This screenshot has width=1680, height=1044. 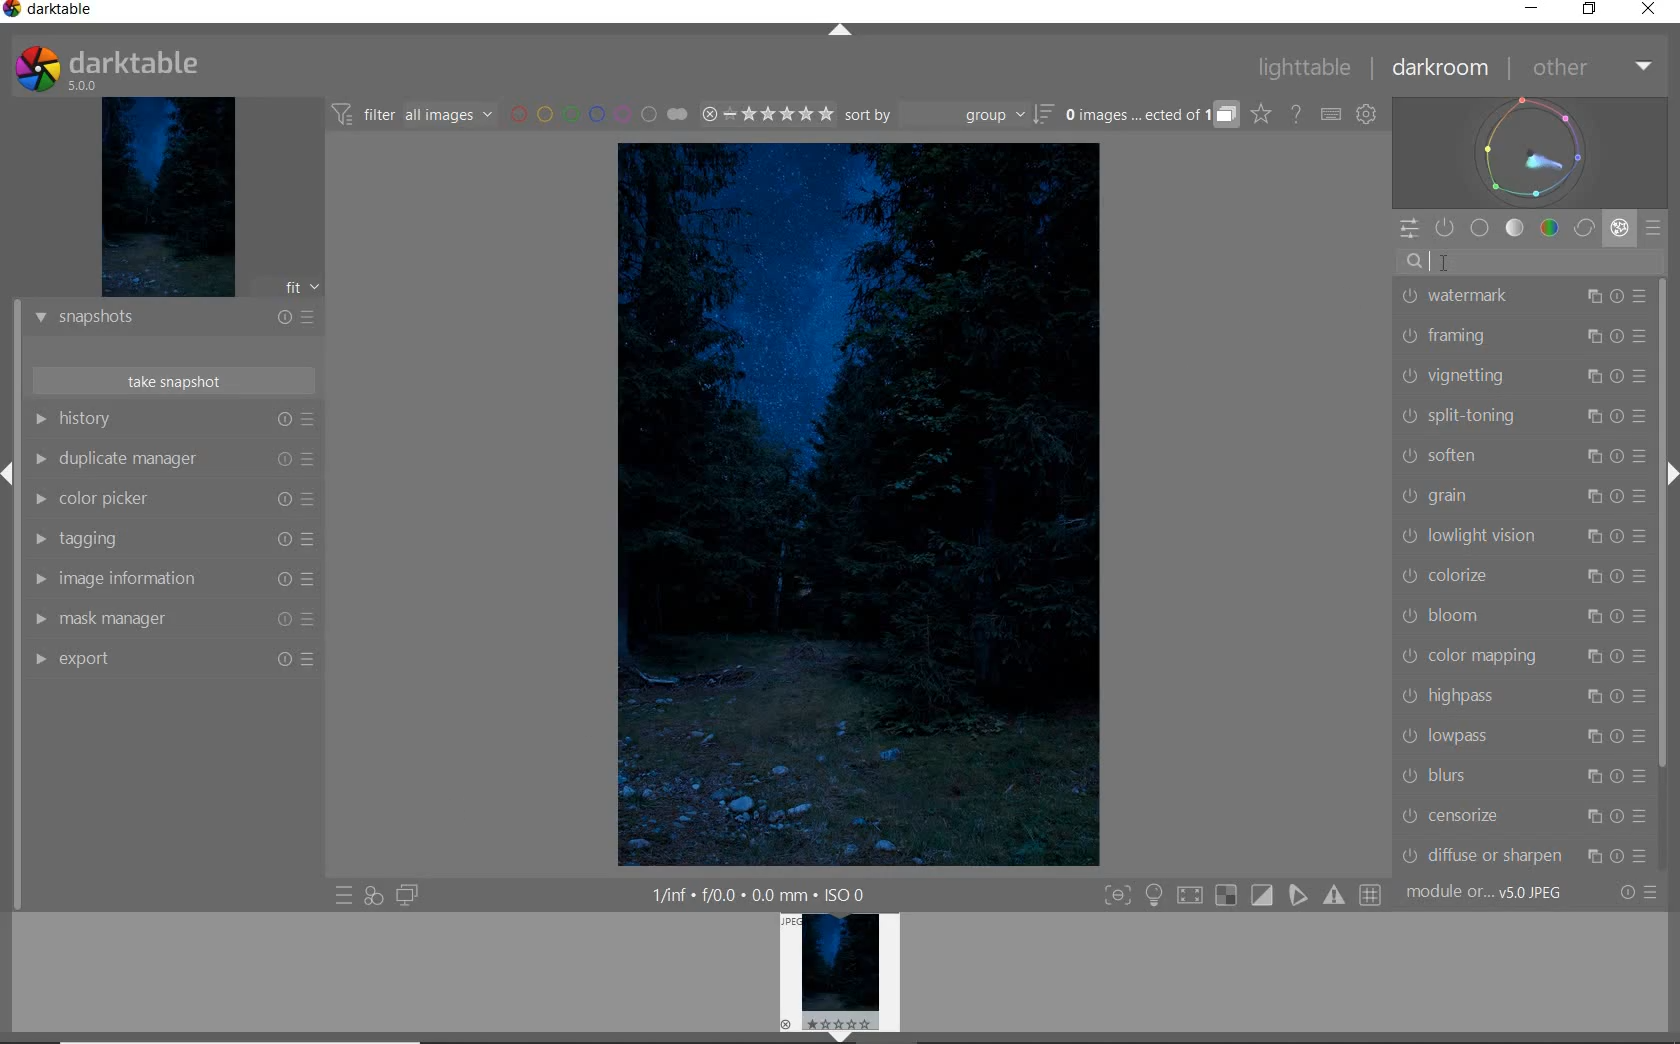 I want to click on CENSORIZE, so click(x=1523, y=815).